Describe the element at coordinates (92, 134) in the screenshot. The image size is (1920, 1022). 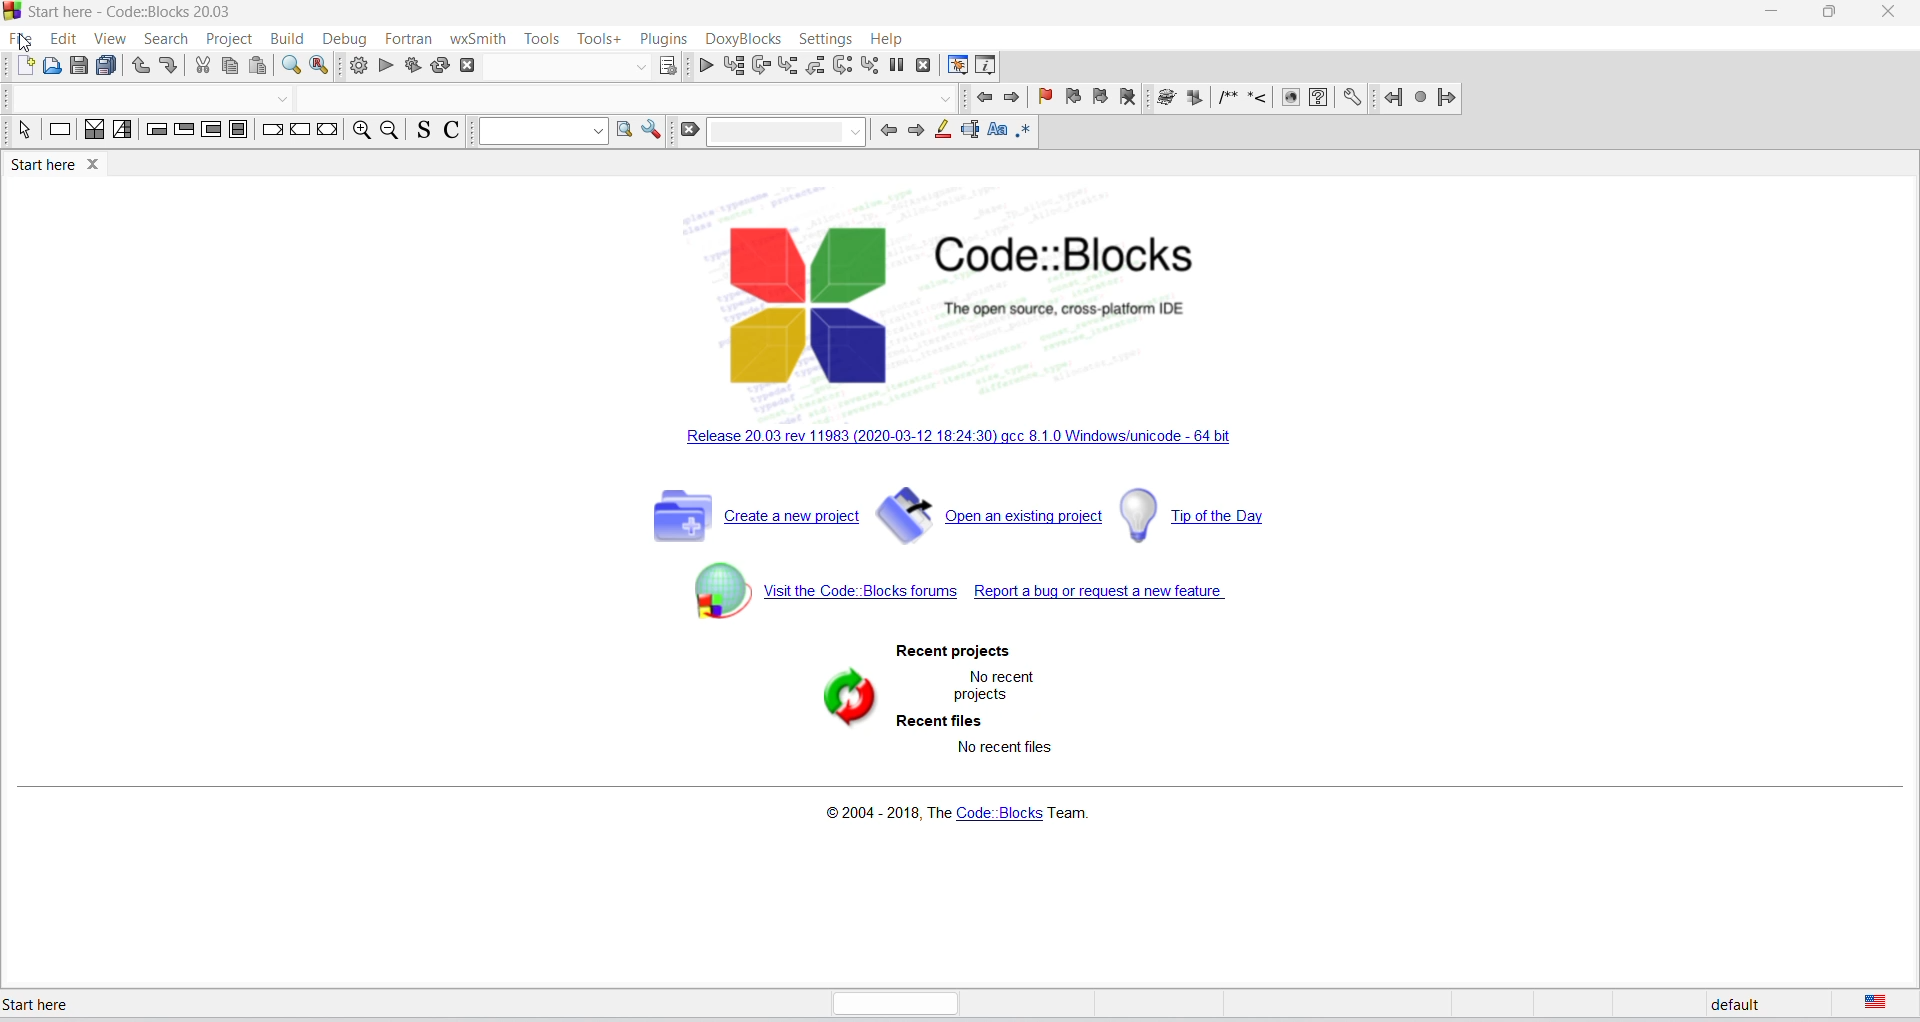
I see `instruction` at that location.